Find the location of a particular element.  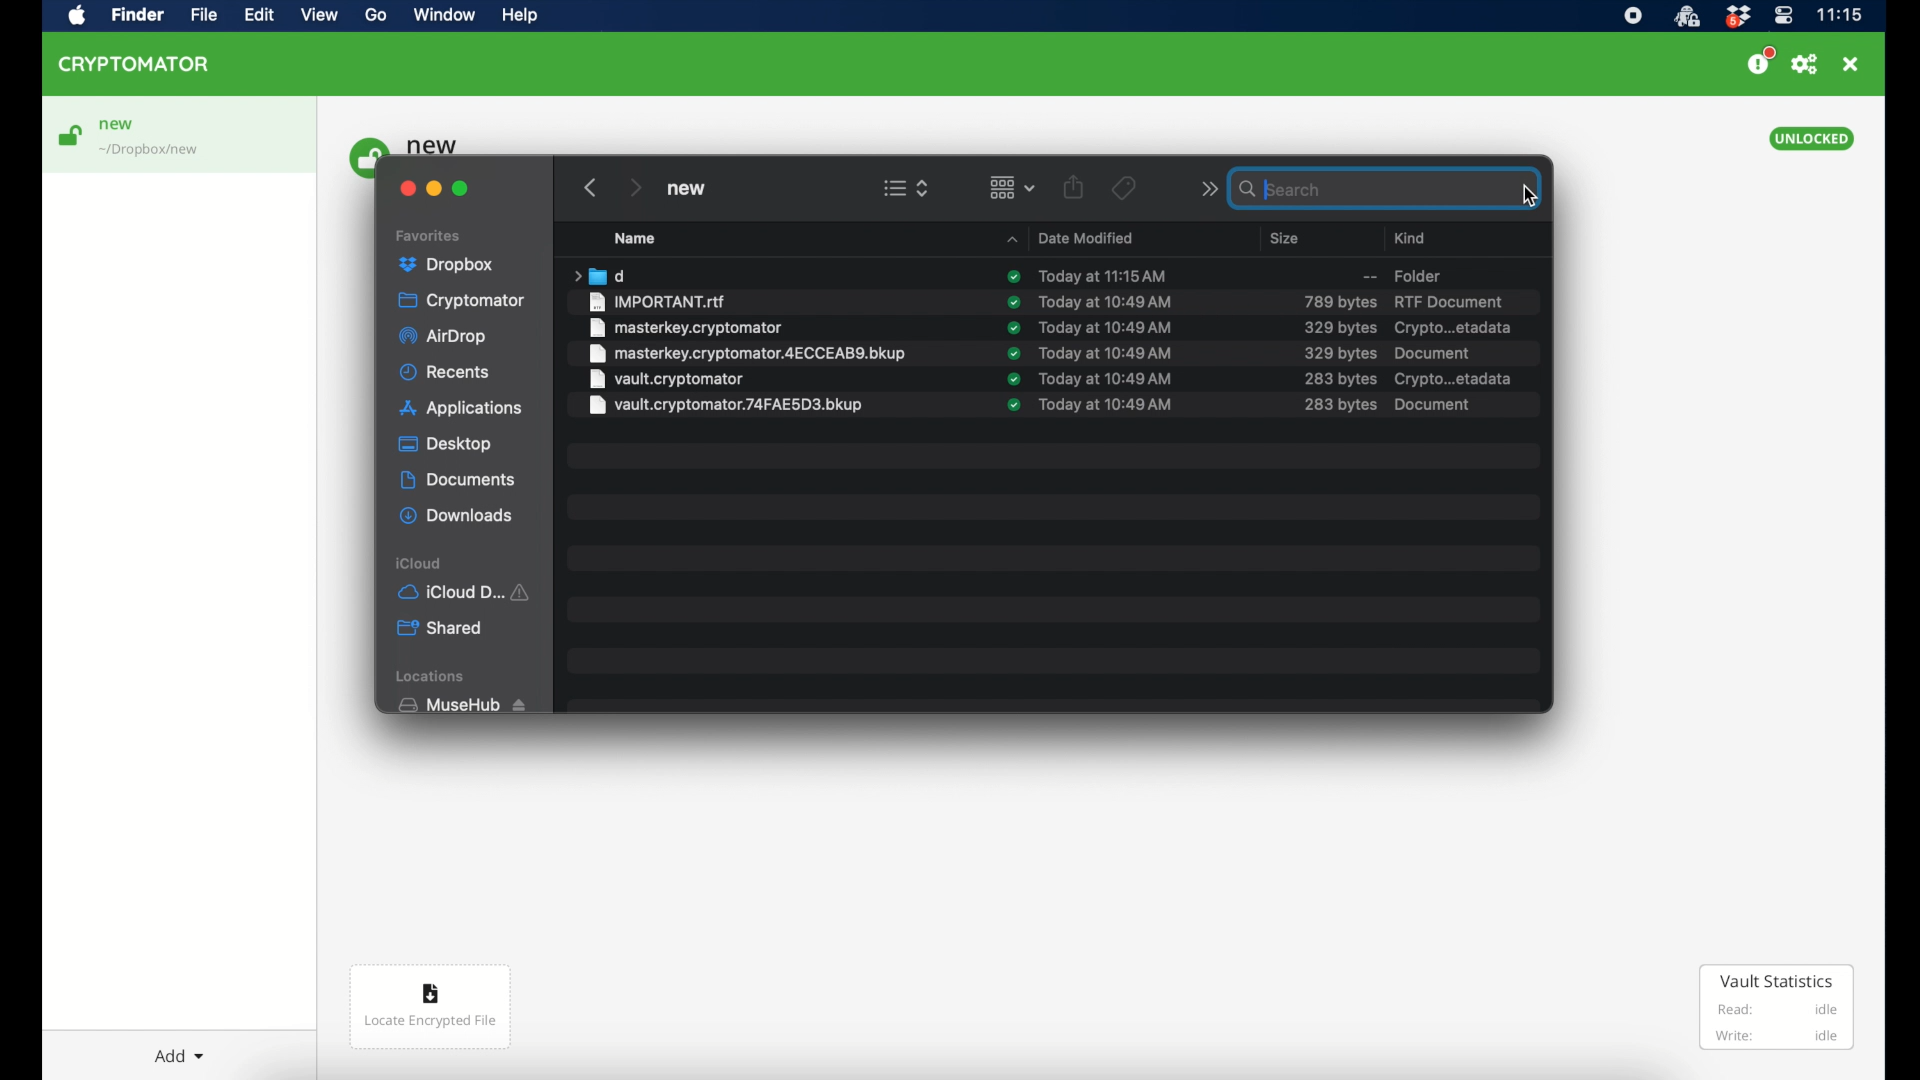

maximize is located at coordinates (461, 188).